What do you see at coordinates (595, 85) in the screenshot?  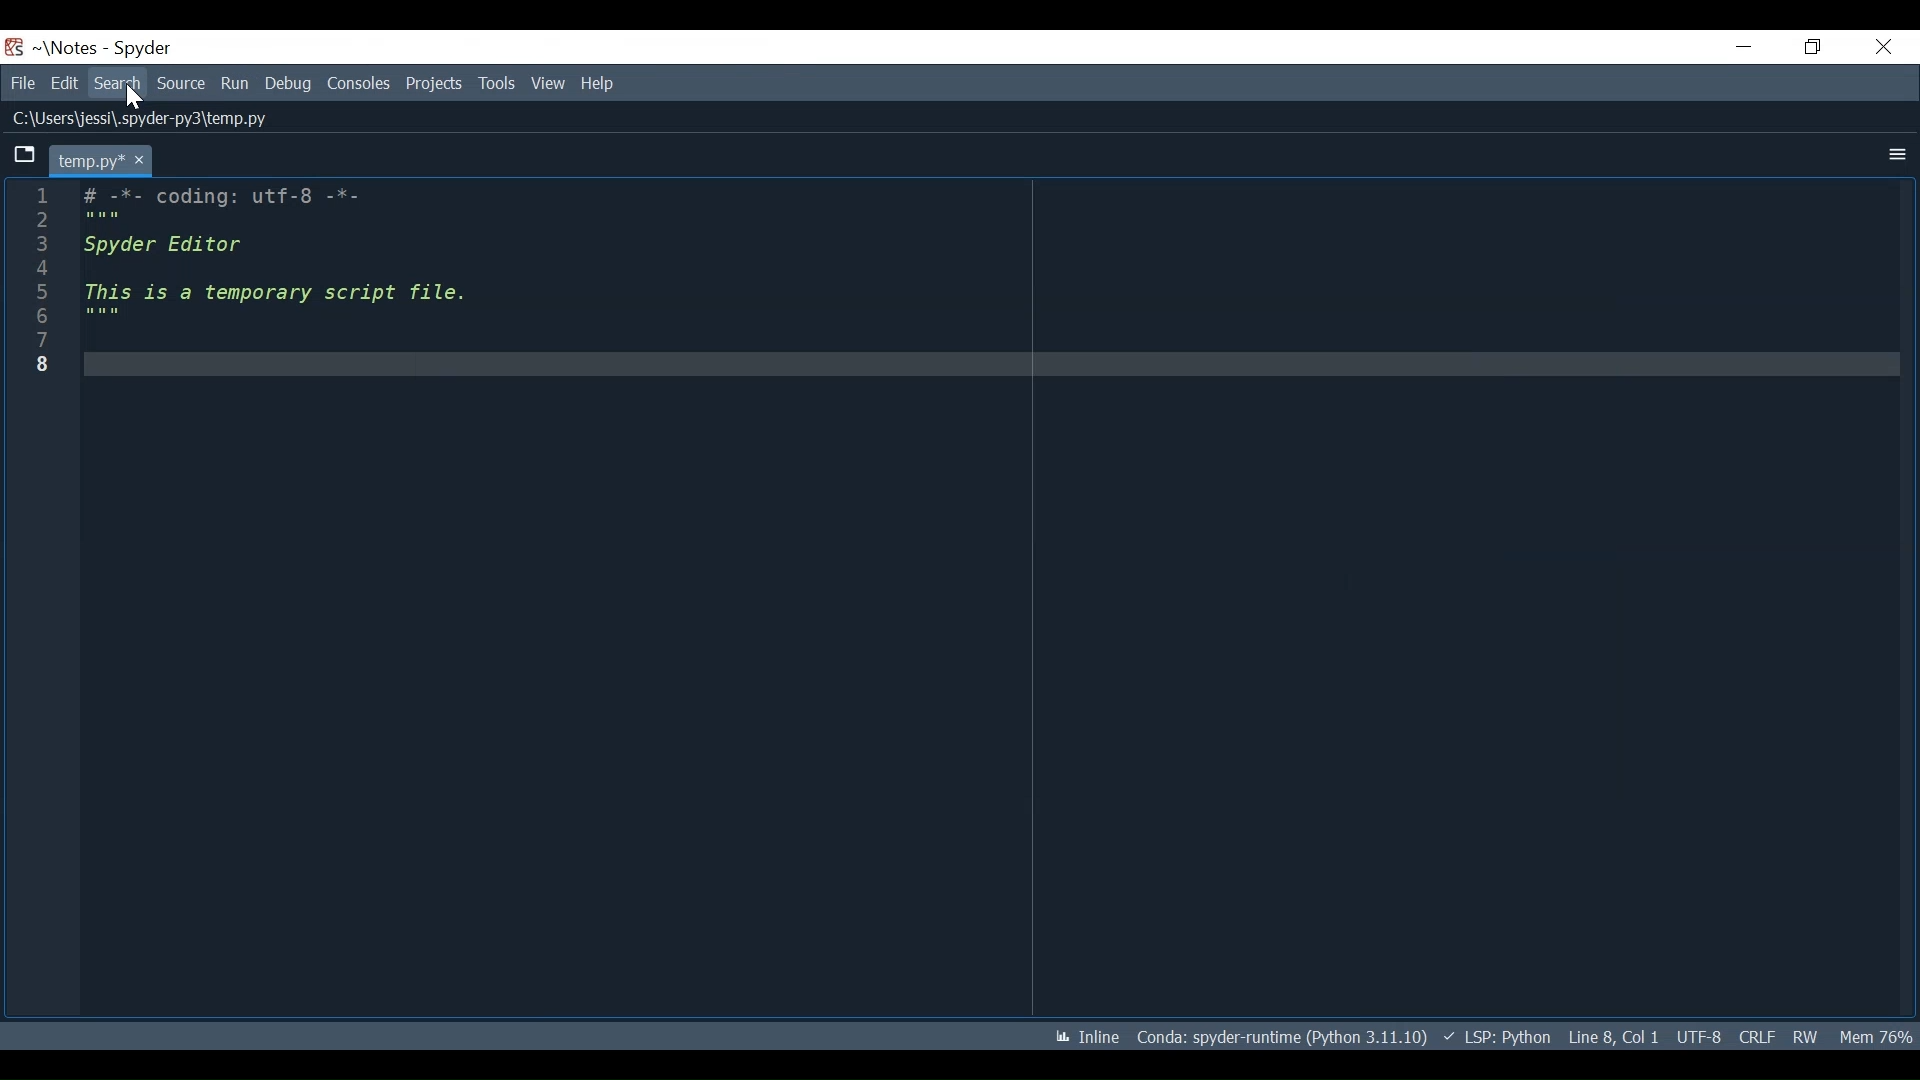 I see `Help` at bounding box center [595, 85].